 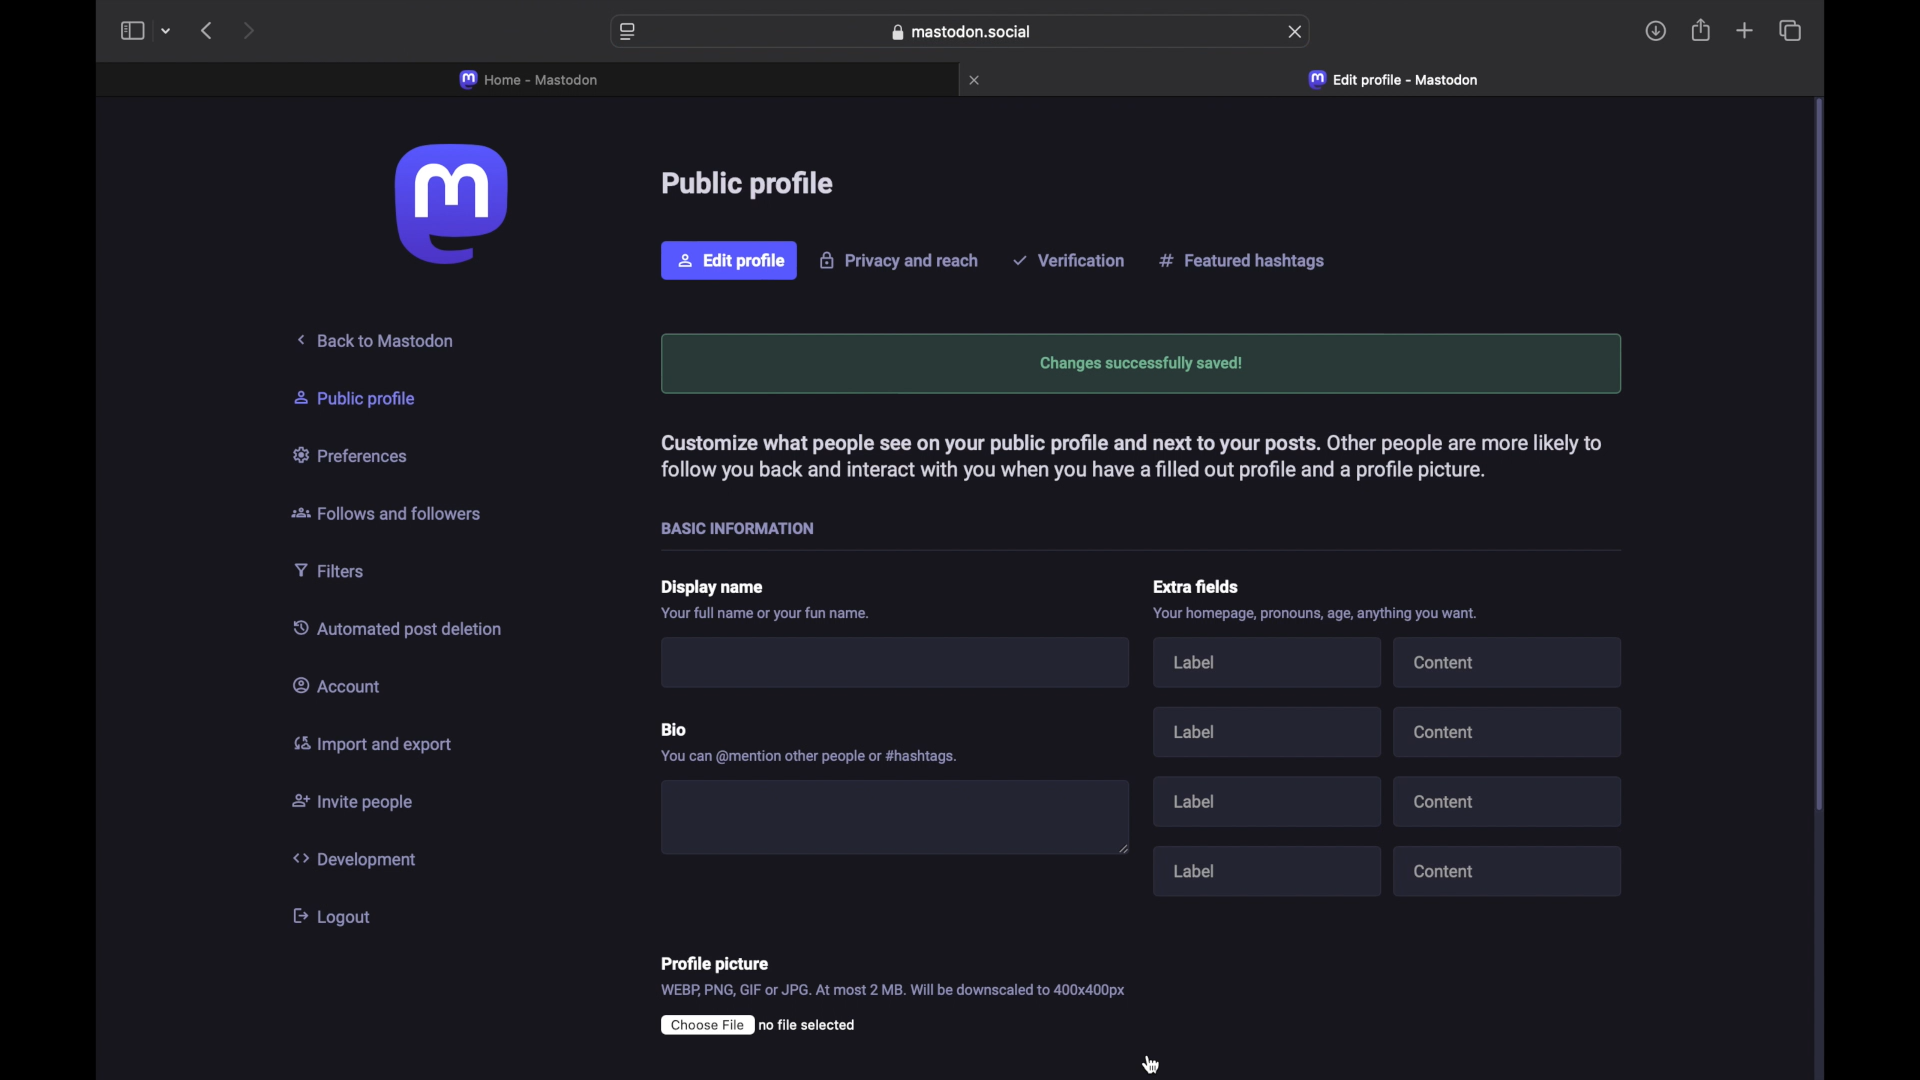 What do you see at coordinates (977, 80) in the screenshot?
I see `close` at bounding box center [977, 80].